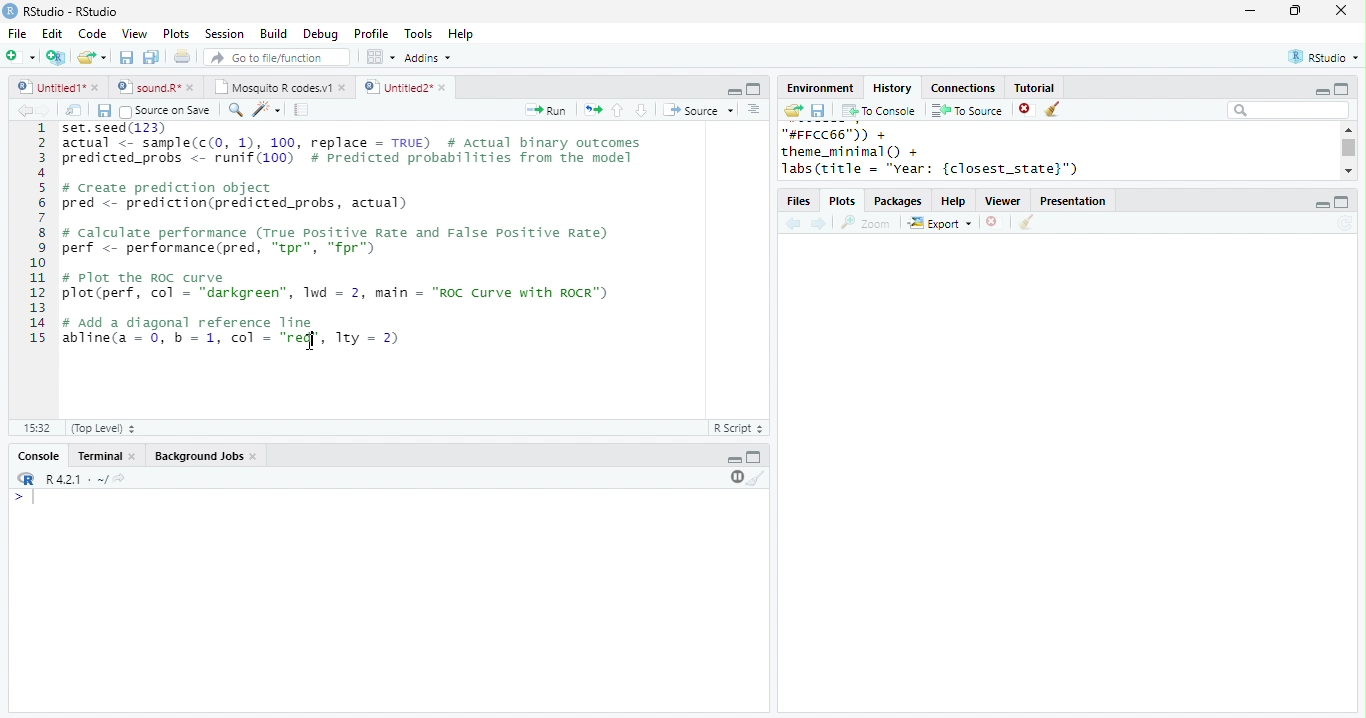 Image resolution: width=1366 pixels, height=718 pixels. Describe the element at coordinates (151, 57) in the screenshot. I see `save all` at that location.